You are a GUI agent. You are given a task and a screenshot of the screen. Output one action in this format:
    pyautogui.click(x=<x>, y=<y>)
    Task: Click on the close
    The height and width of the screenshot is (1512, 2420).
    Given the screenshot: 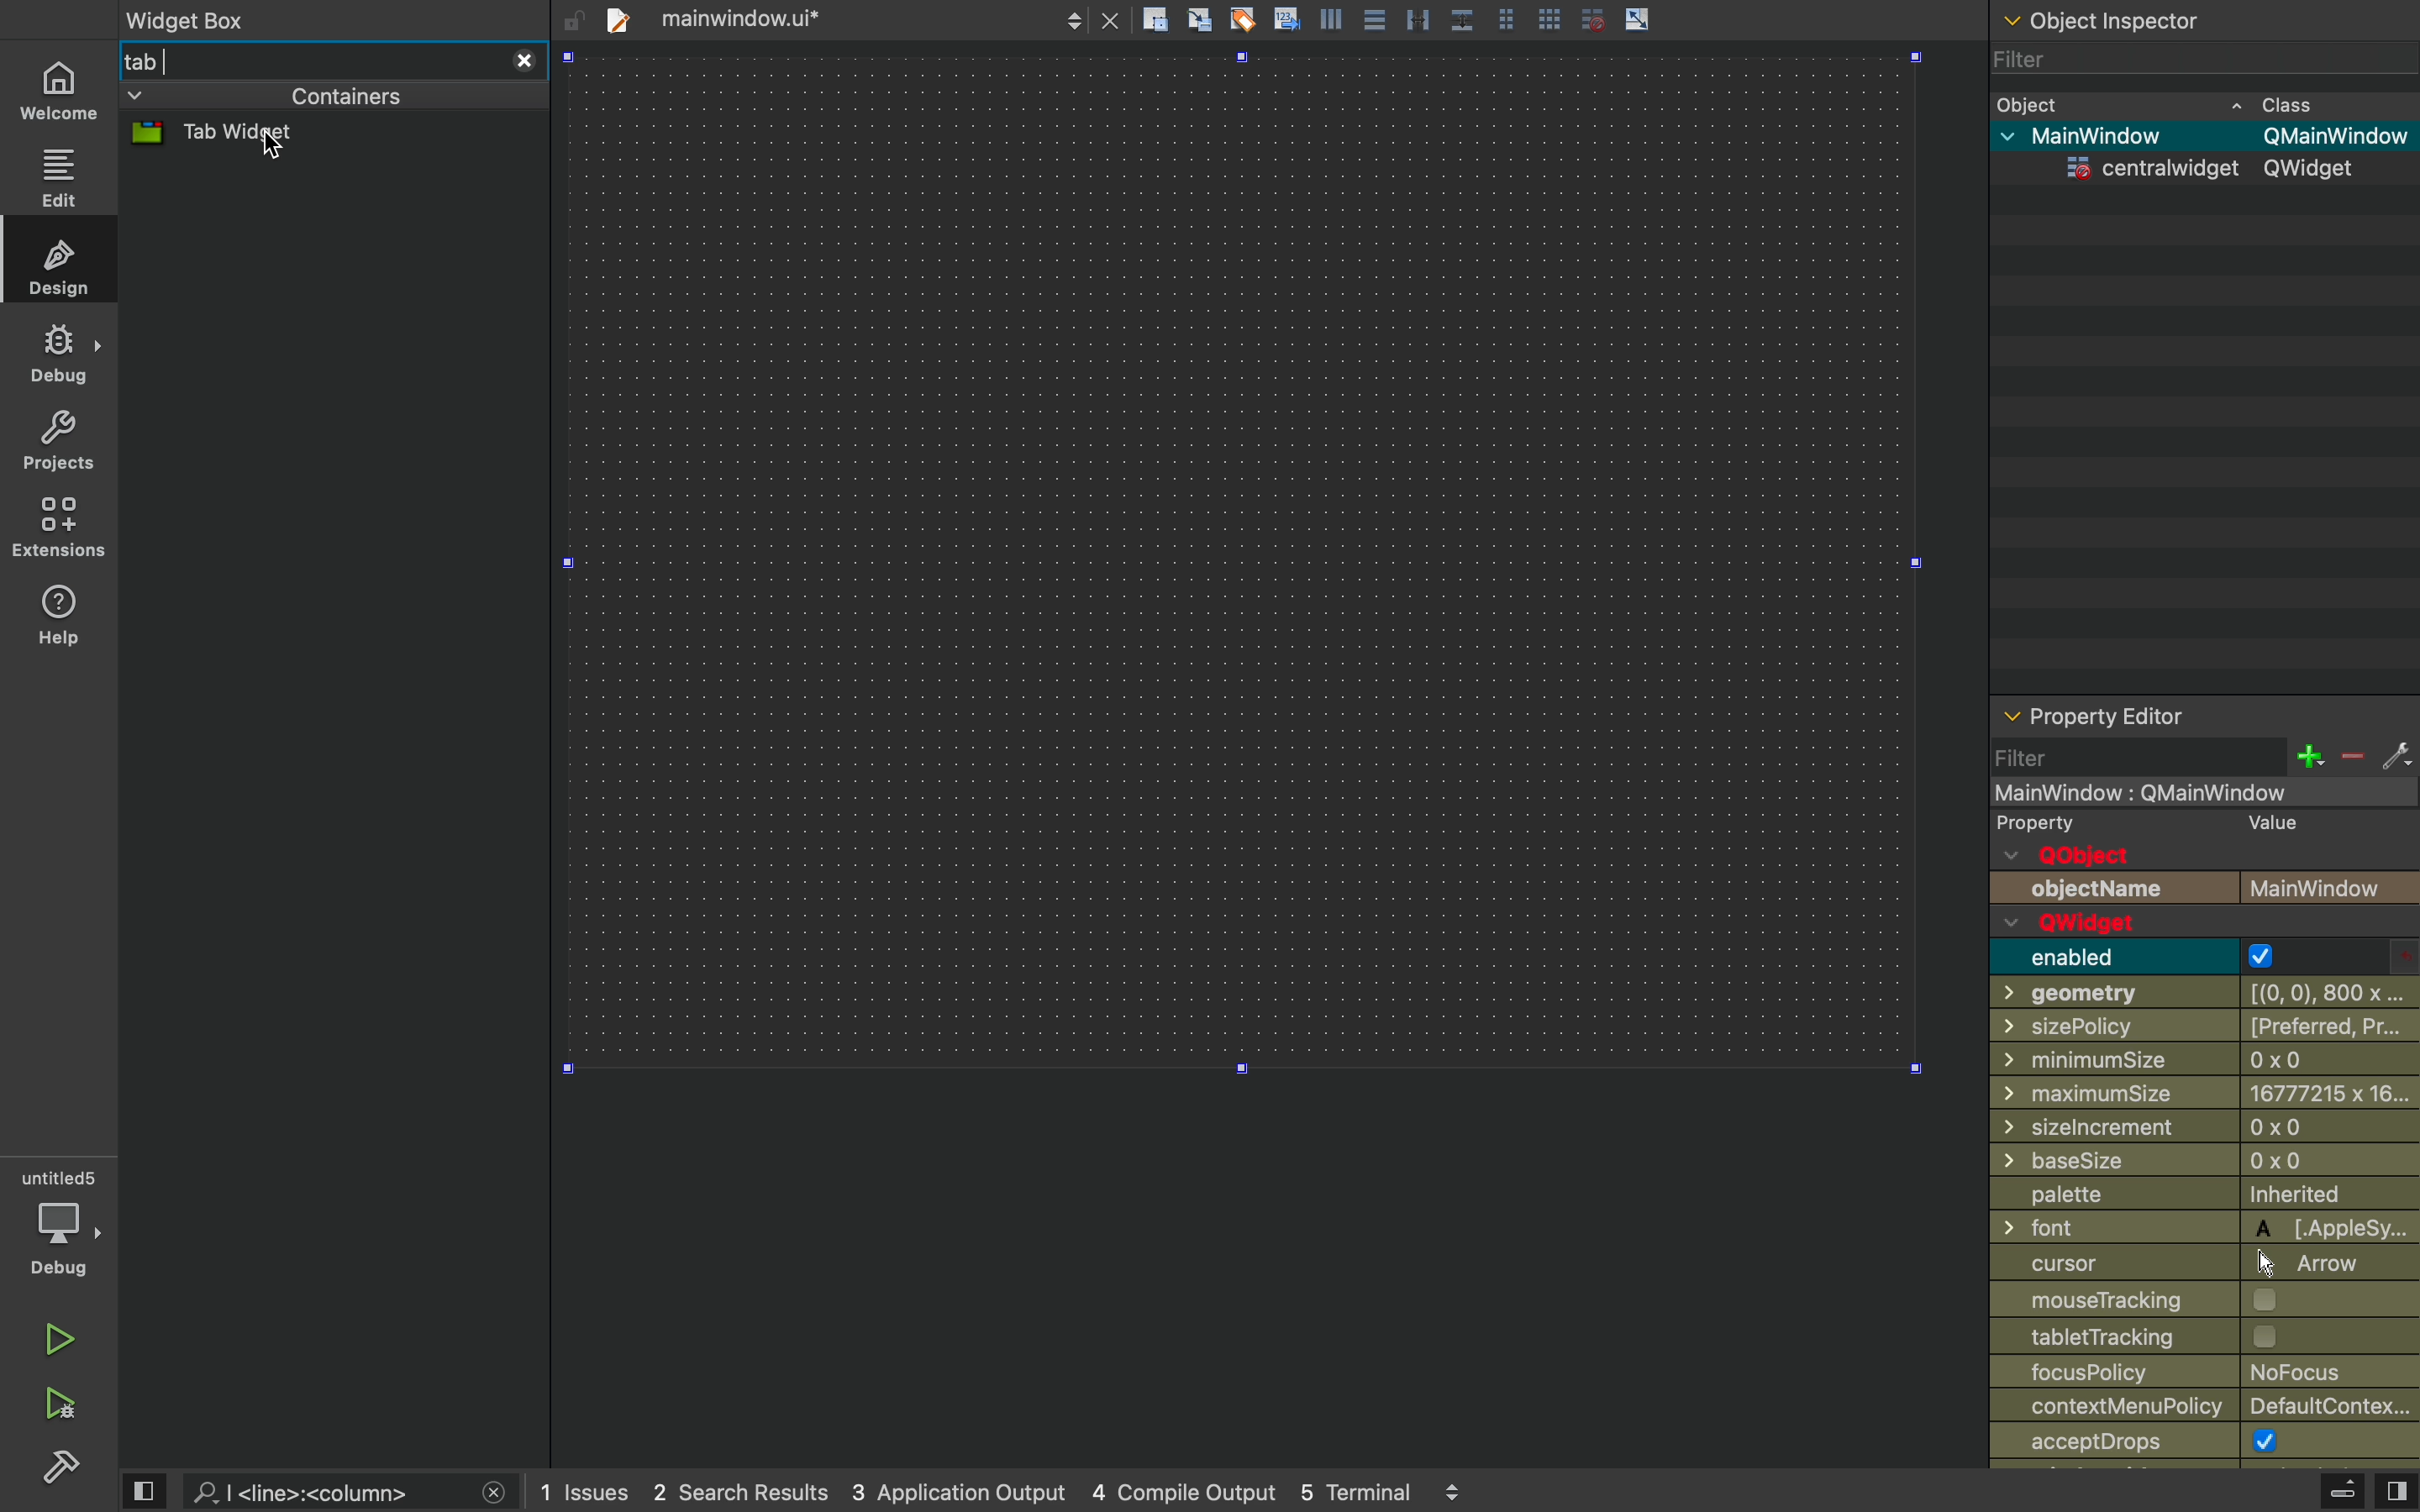 What is the action you would take?
    pyautogui.click(x=494, y=1495)
    